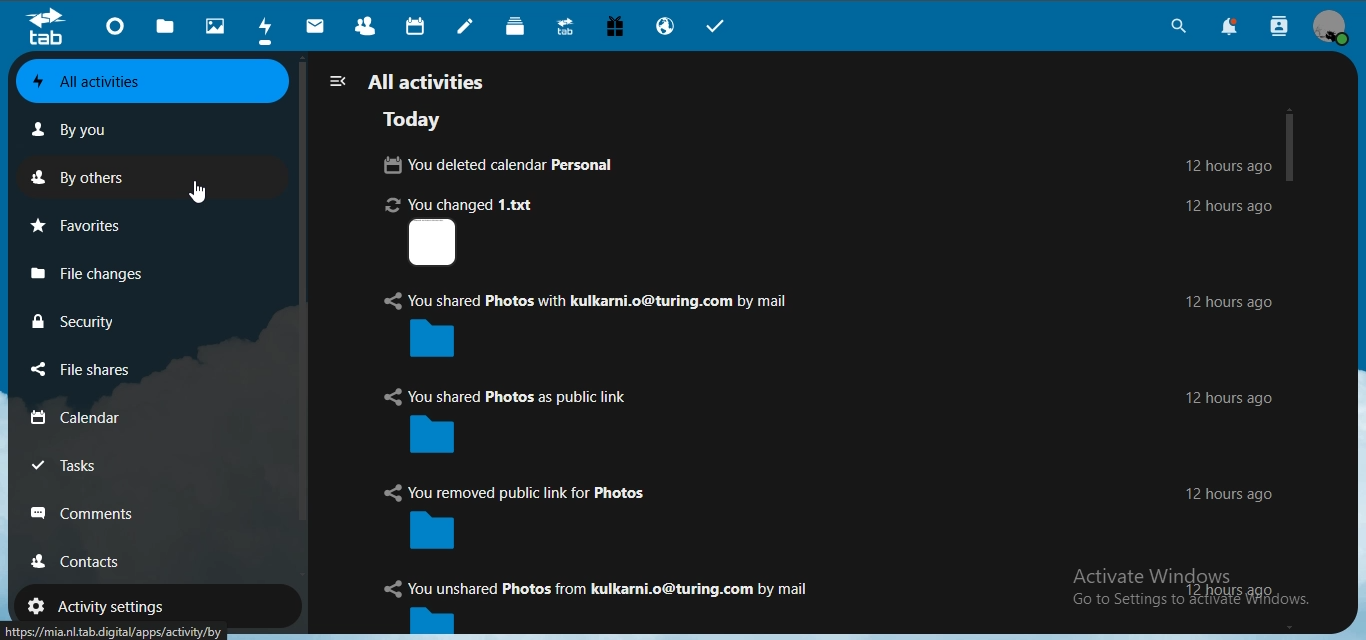 This screenshot has height=640, width=1366. I want to click on https://mia.nl.tab.didgital/apps/activity/by, so click(118, 631).